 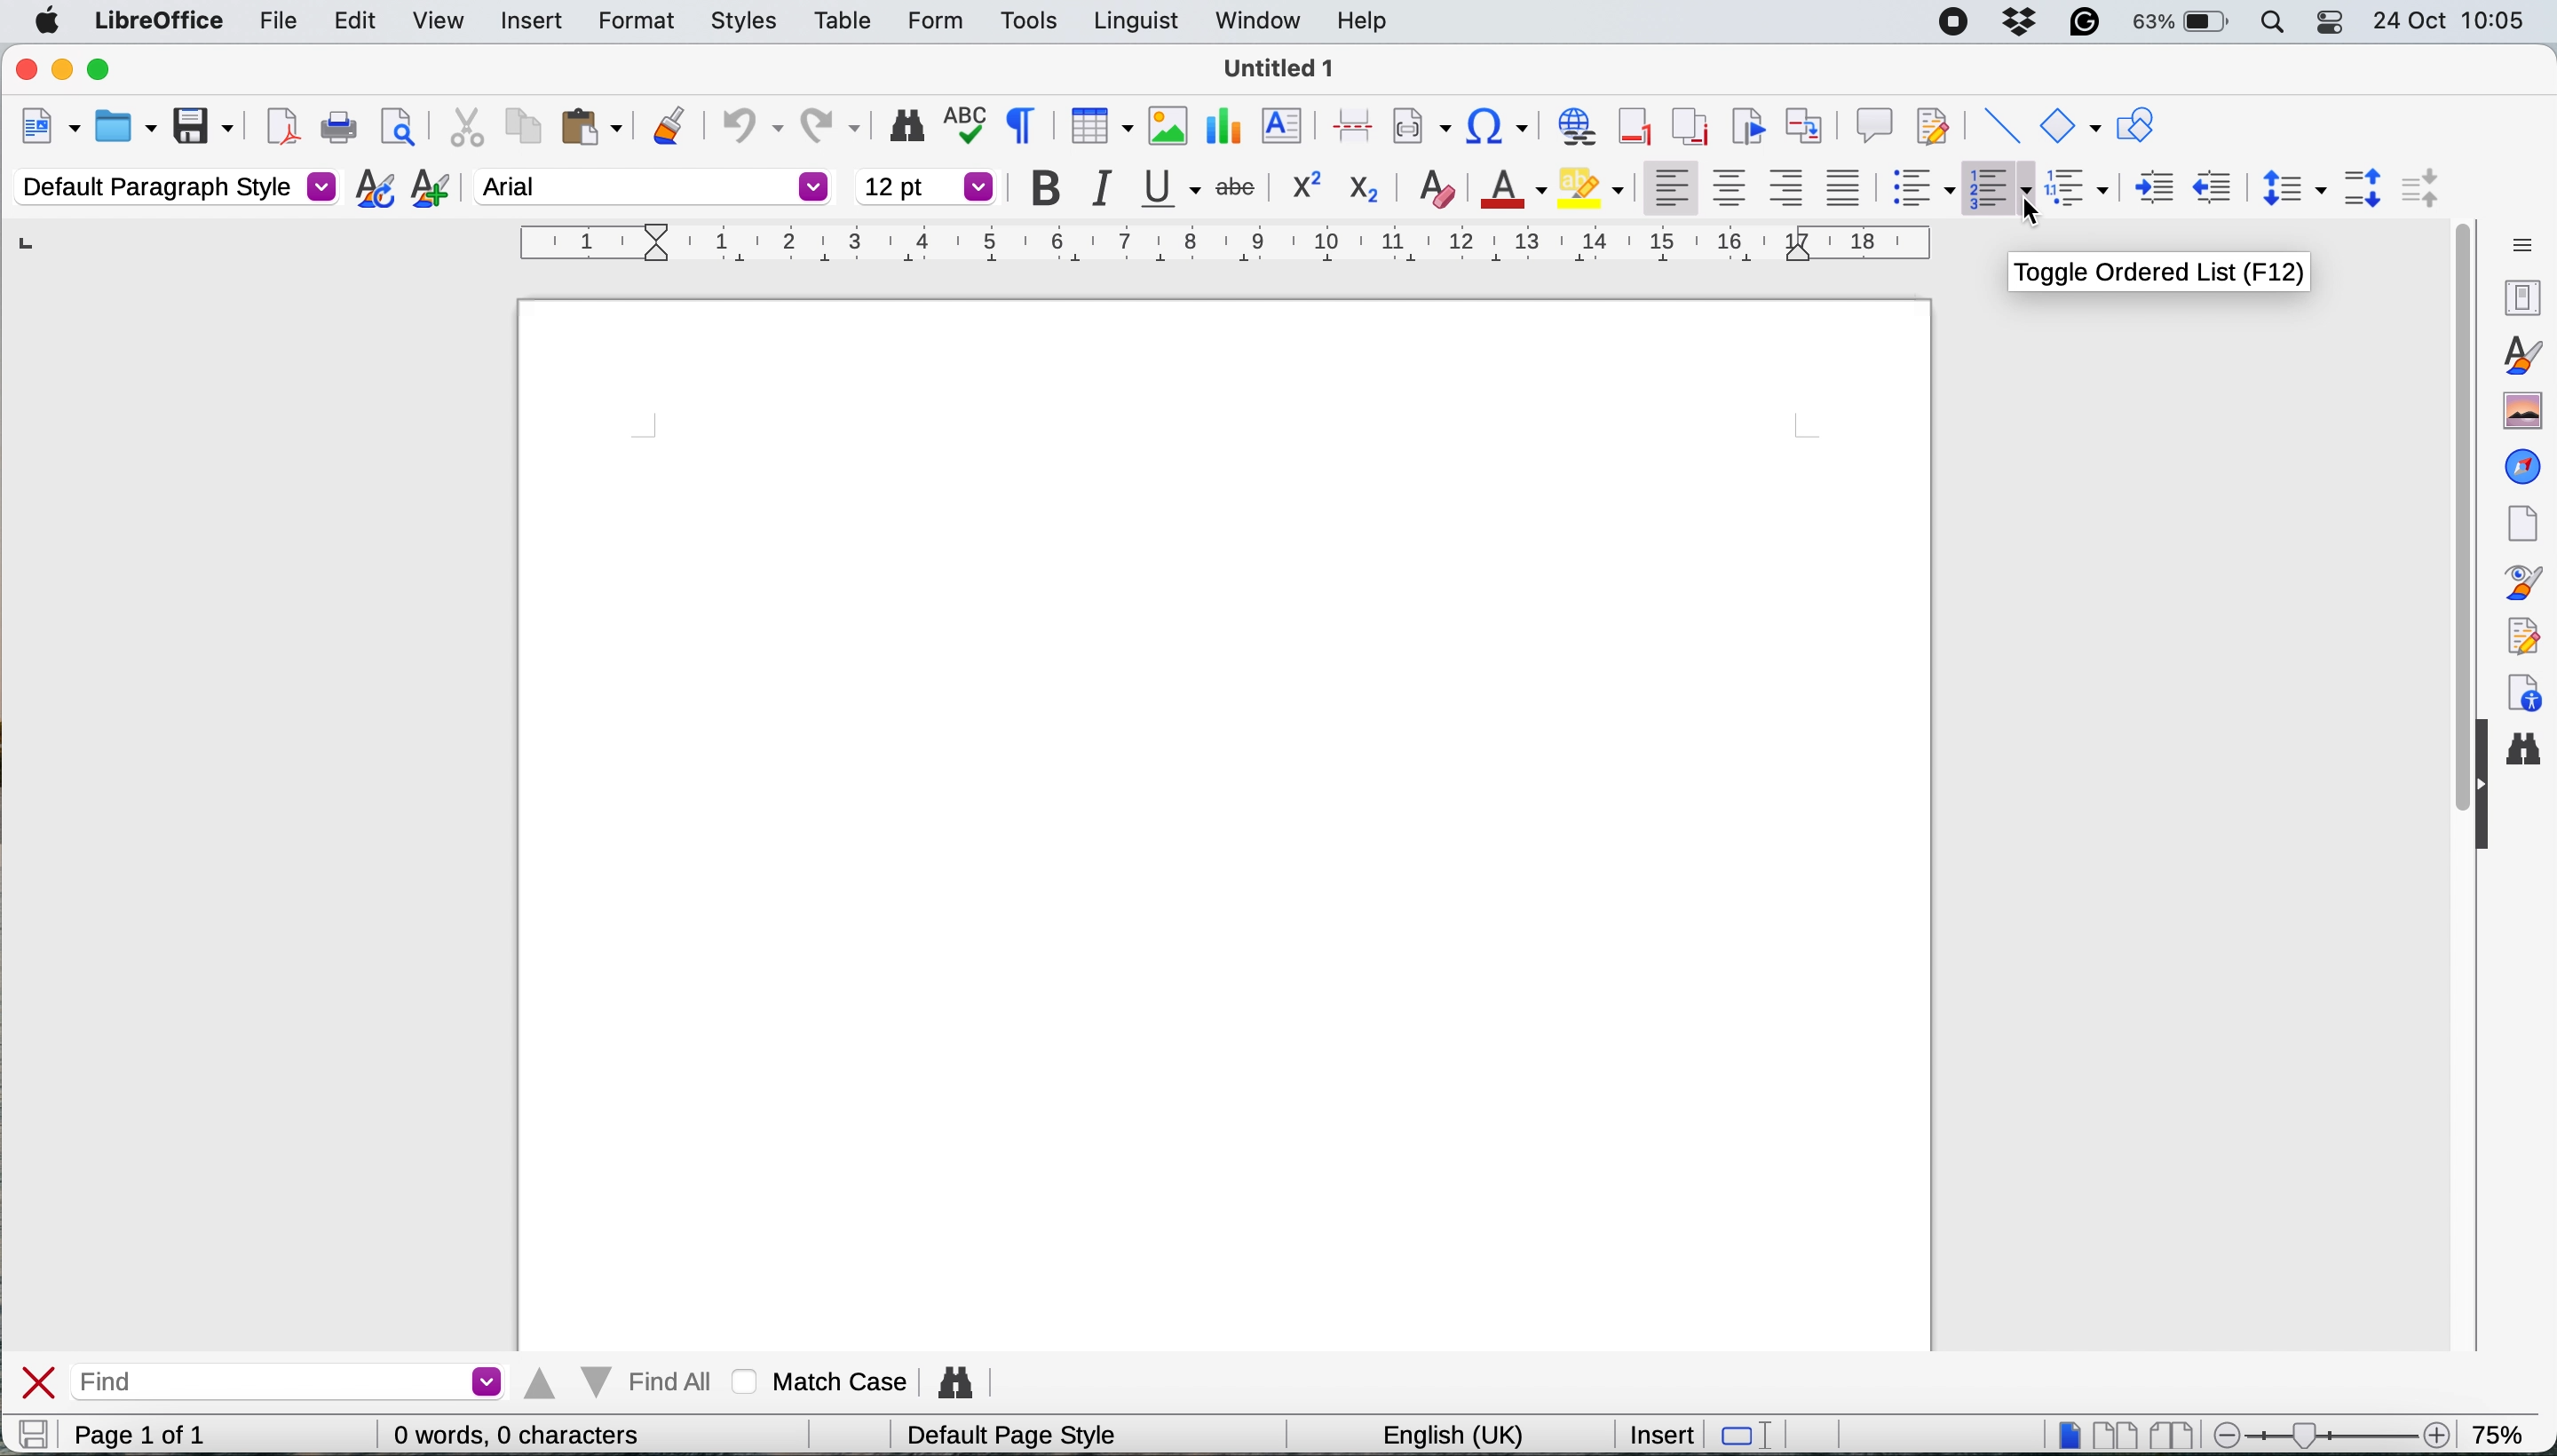 I want to click on font, so click(x=653, y=186).